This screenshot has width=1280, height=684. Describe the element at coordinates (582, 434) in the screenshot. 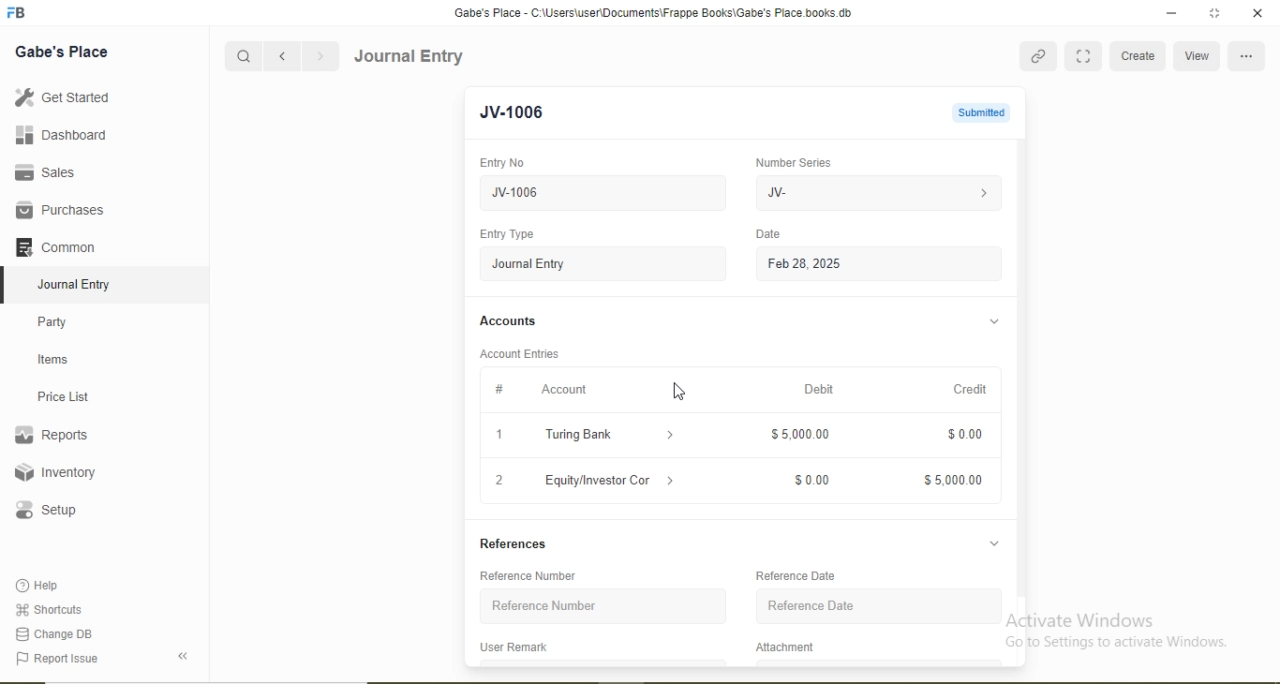

I see `Turing Bank` at that location.